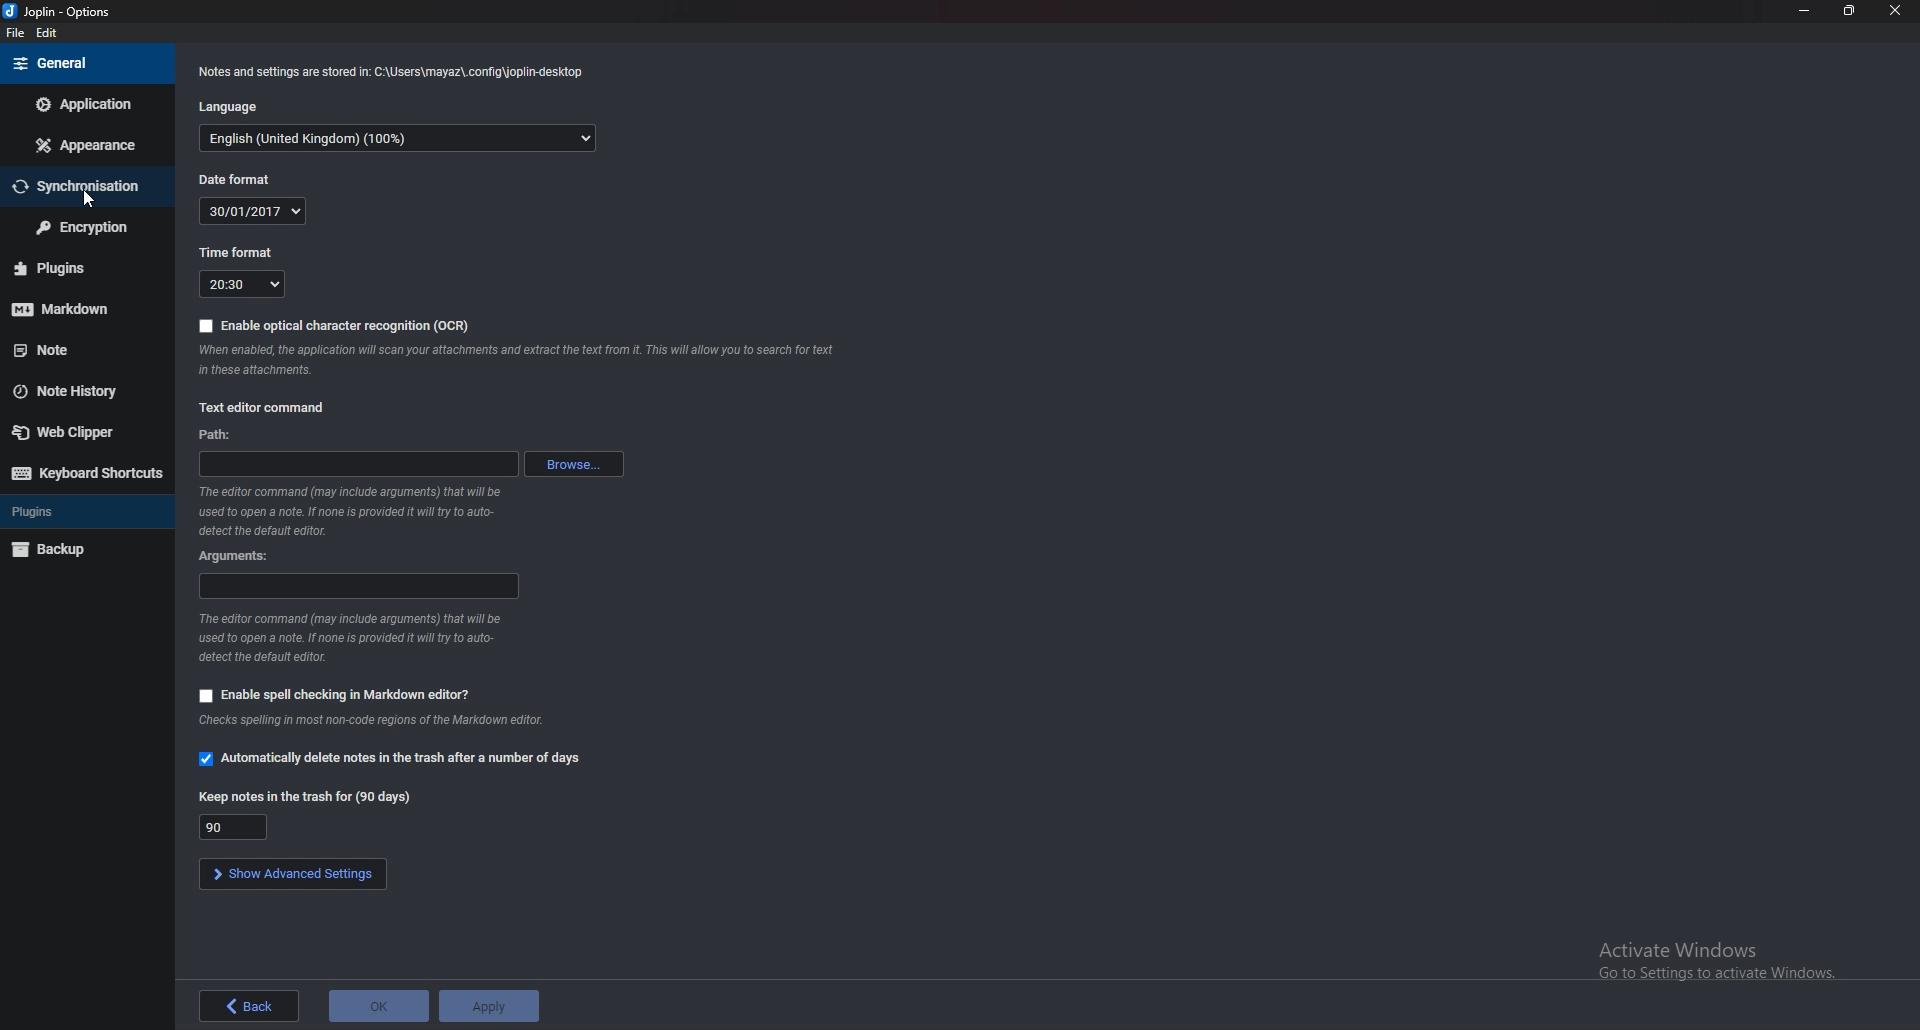 This screenshot has height=1030, width=1920. I want to click on apply, so click(489, 1006).